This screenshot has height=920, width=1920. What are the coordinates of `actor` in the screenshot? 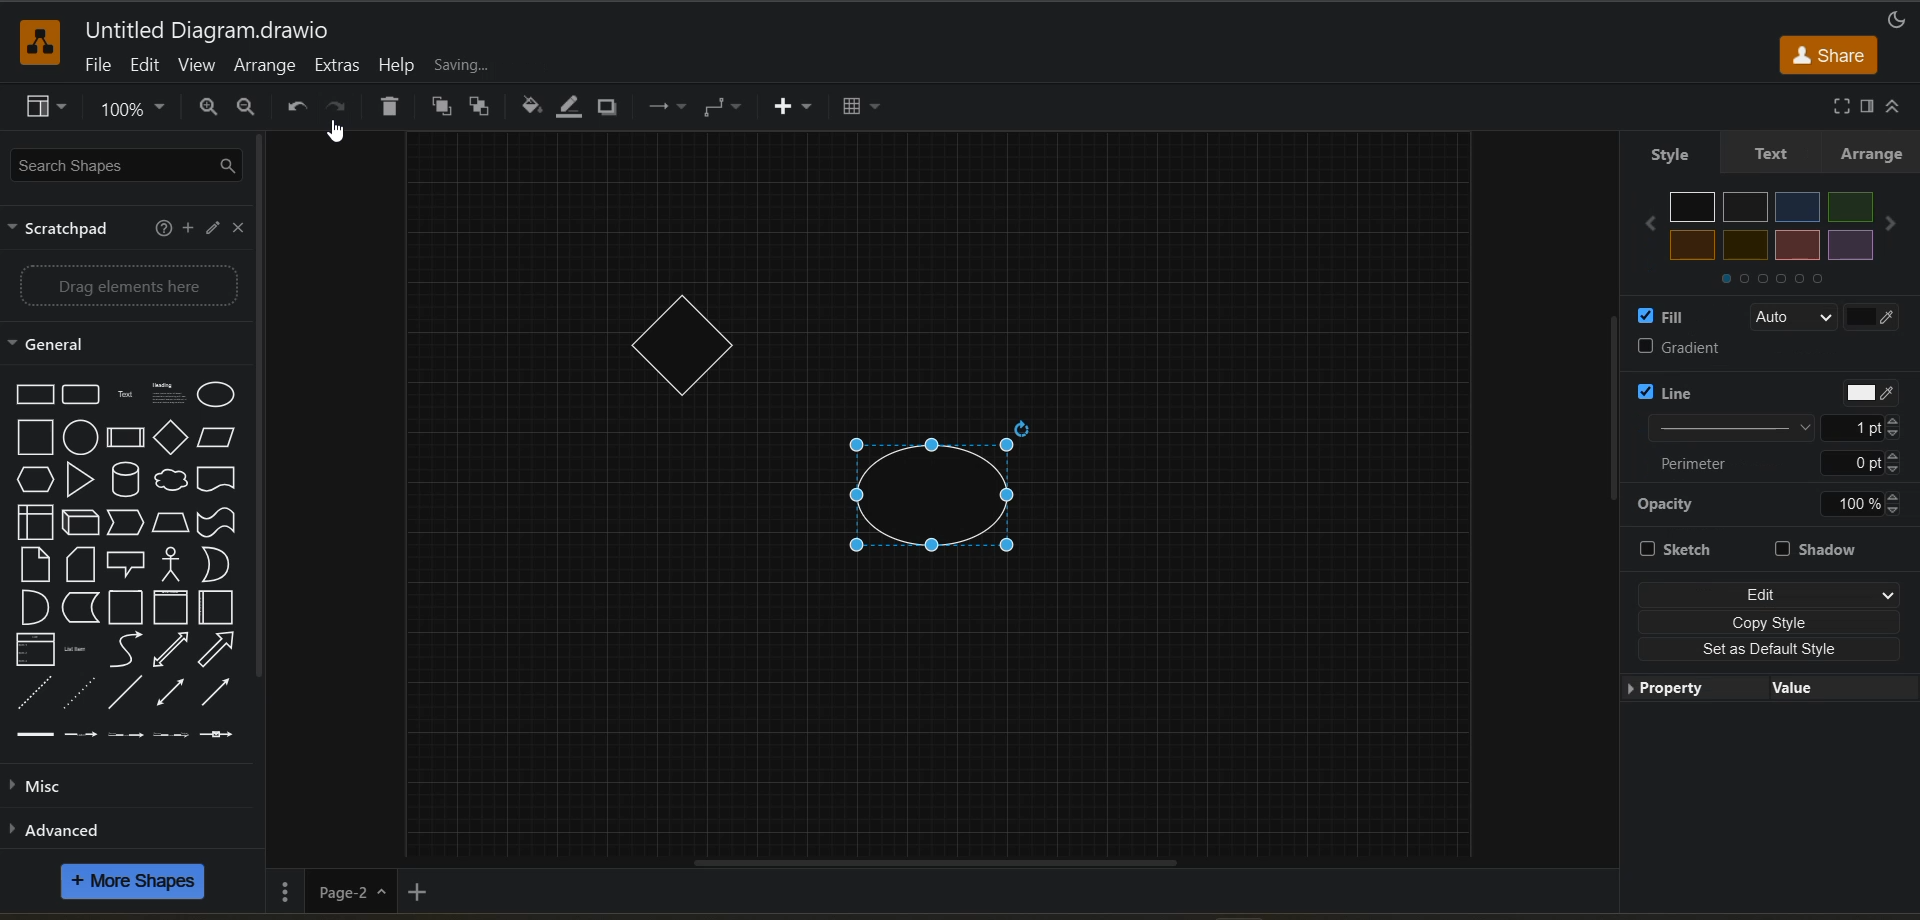 It's located at (172, 565).